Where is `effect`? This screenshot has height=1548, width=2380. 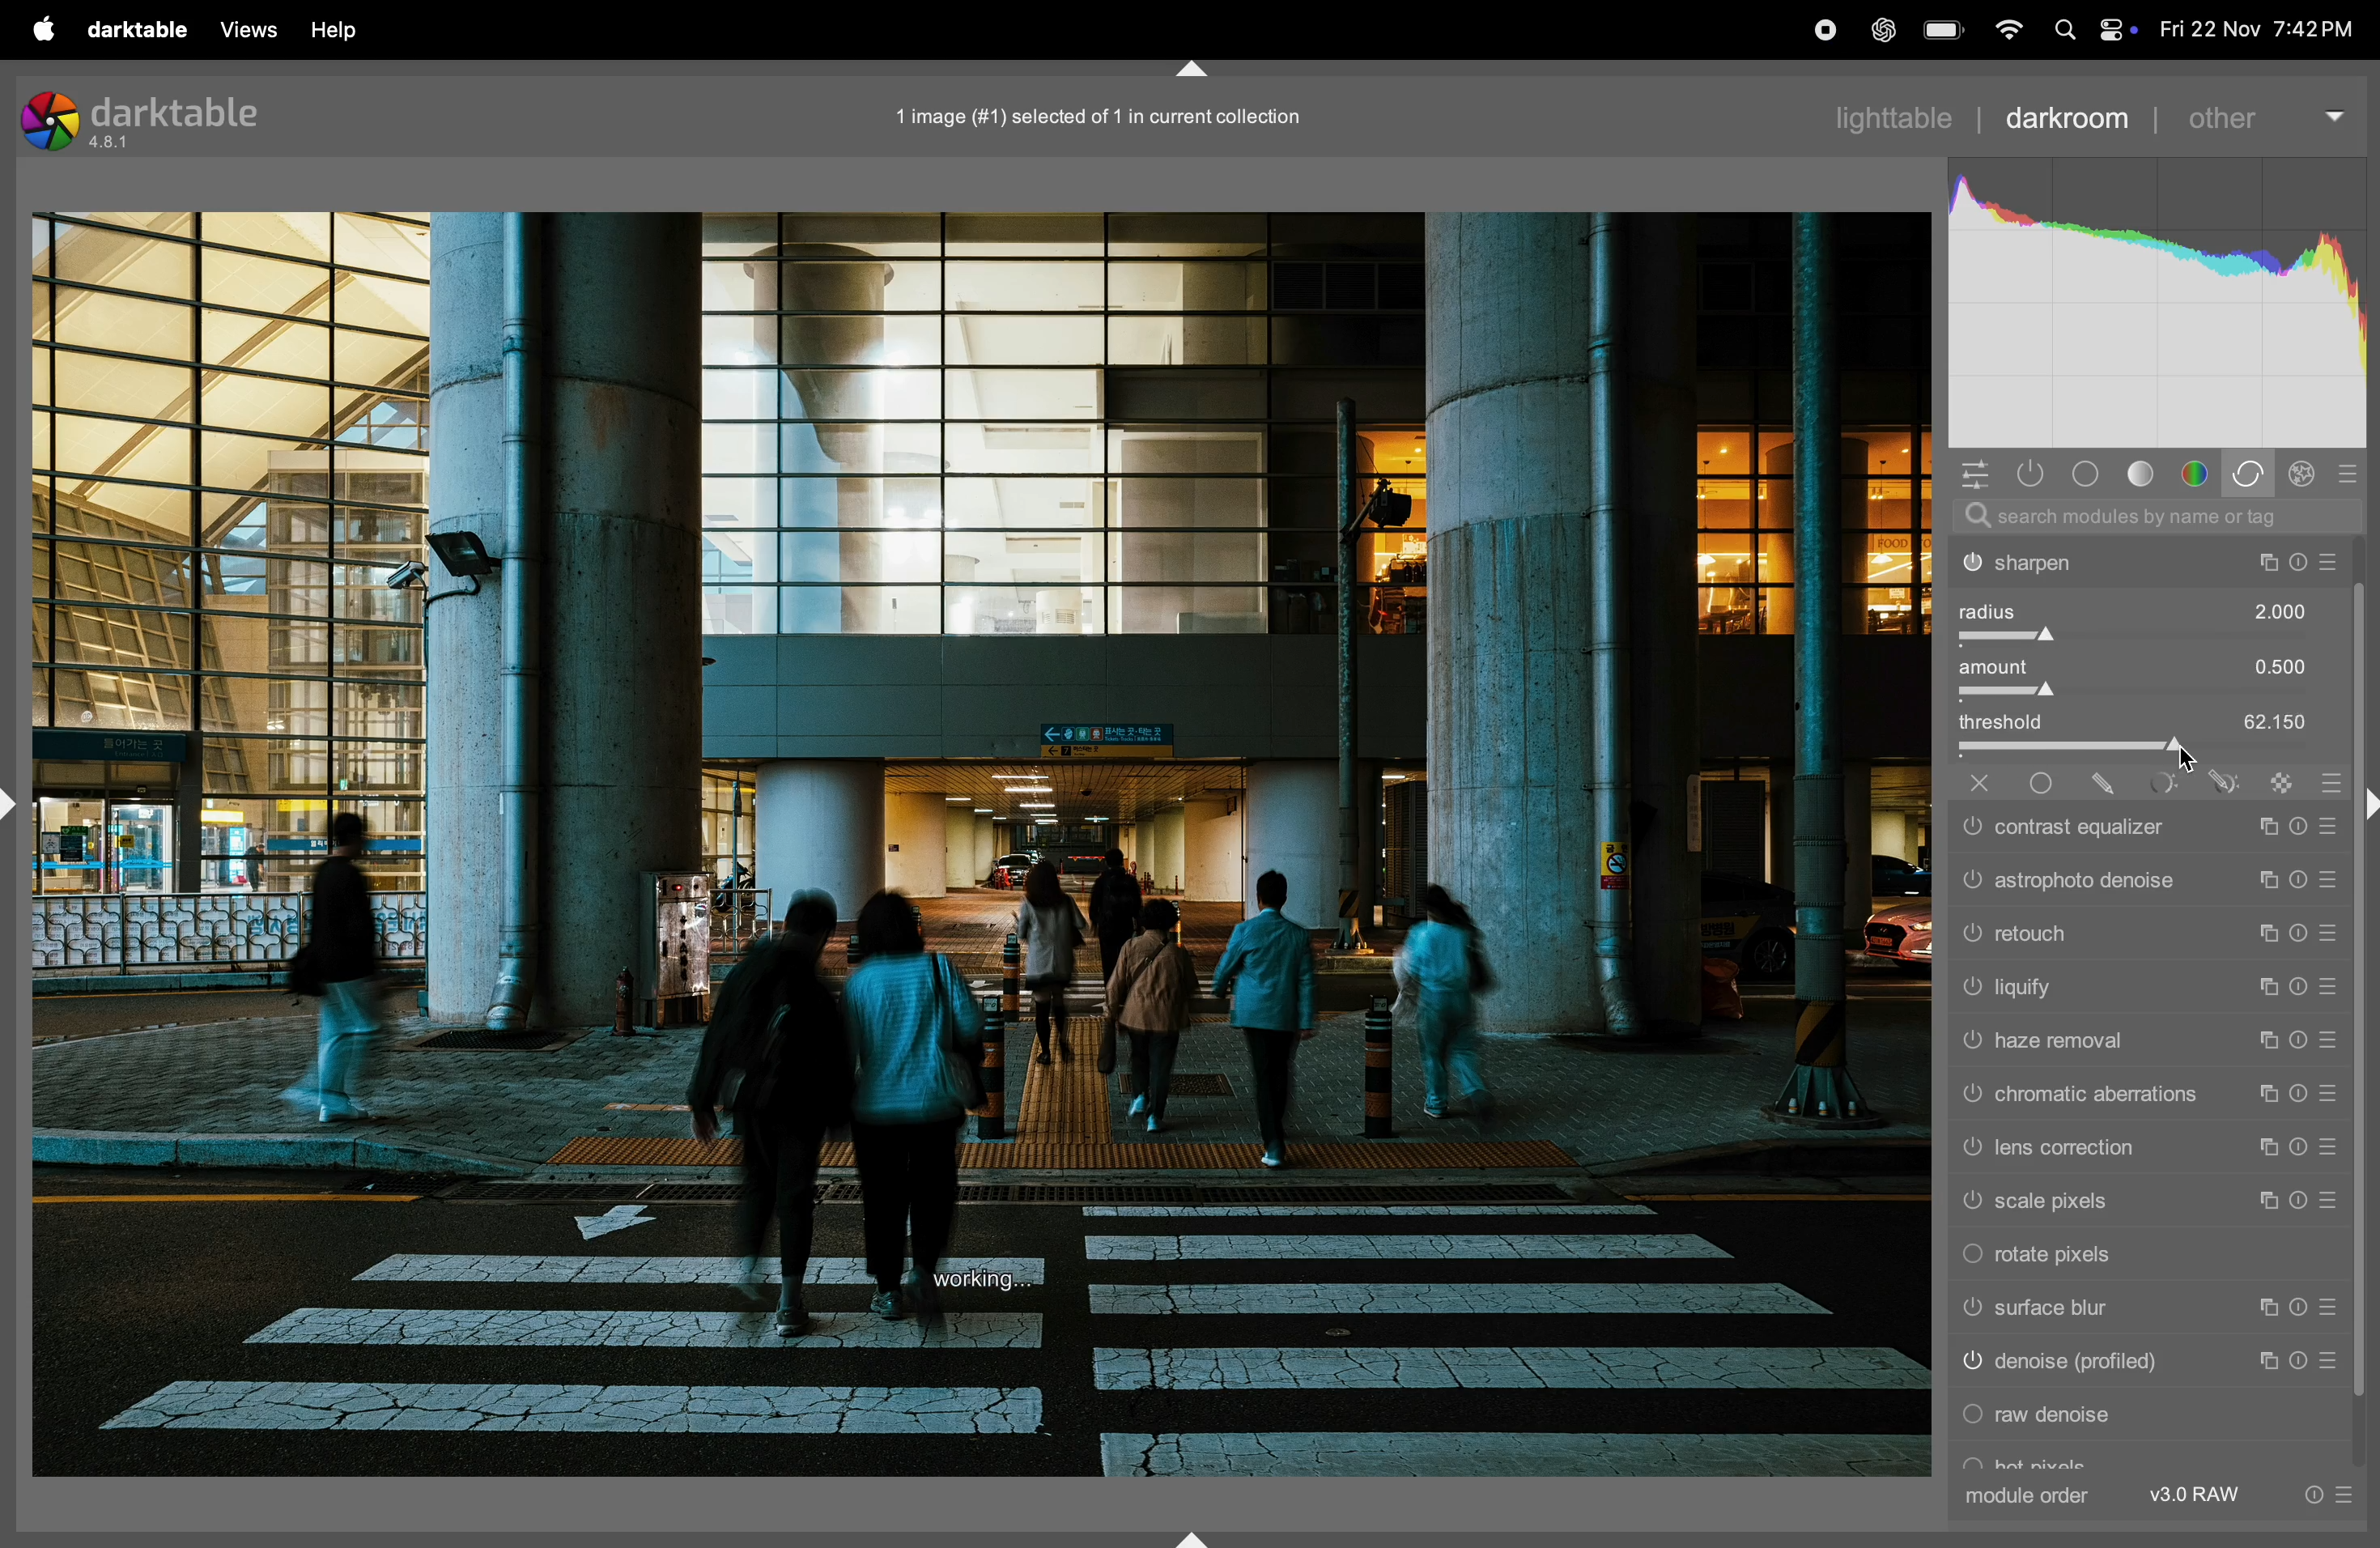
effect is located at coordinates (2309, 472).